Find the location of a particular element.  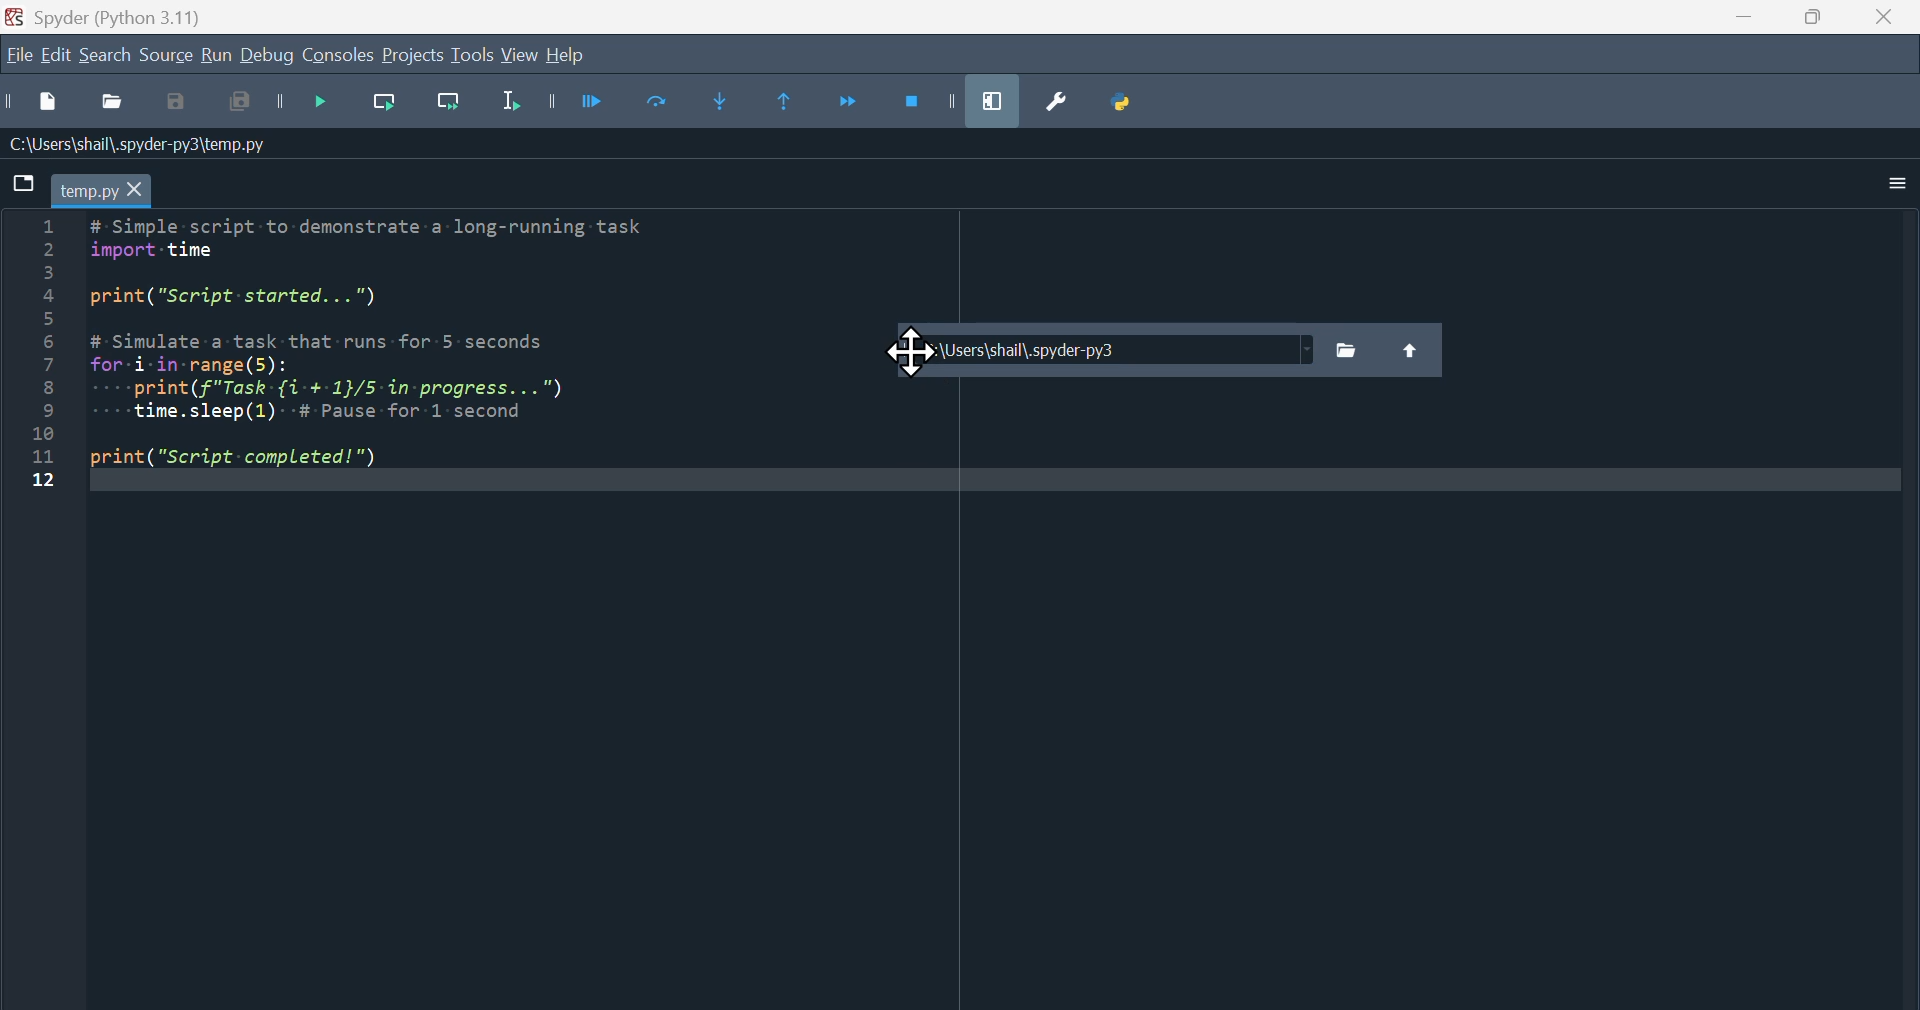

Maximise current window is located at coordinates (998, 101).